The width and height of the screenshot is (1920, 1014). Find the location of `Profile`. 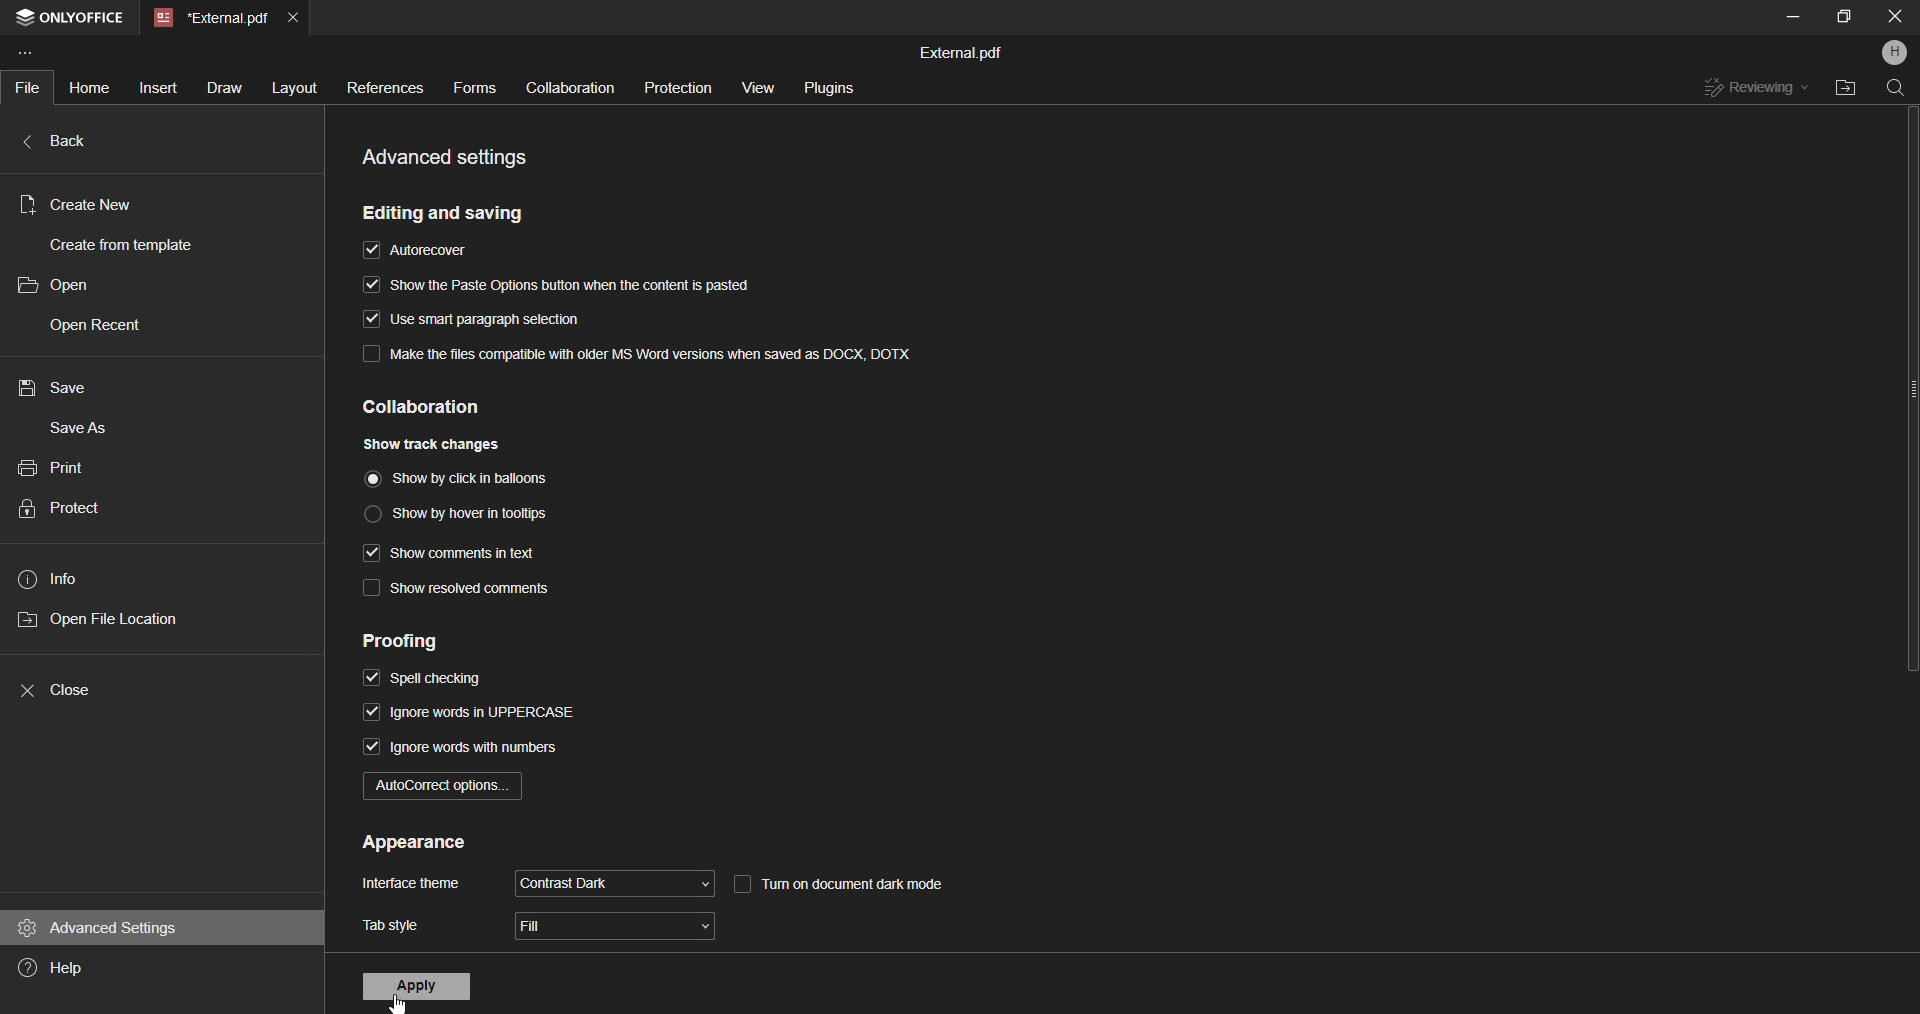

Profile is located at coordinates (1896, 51).